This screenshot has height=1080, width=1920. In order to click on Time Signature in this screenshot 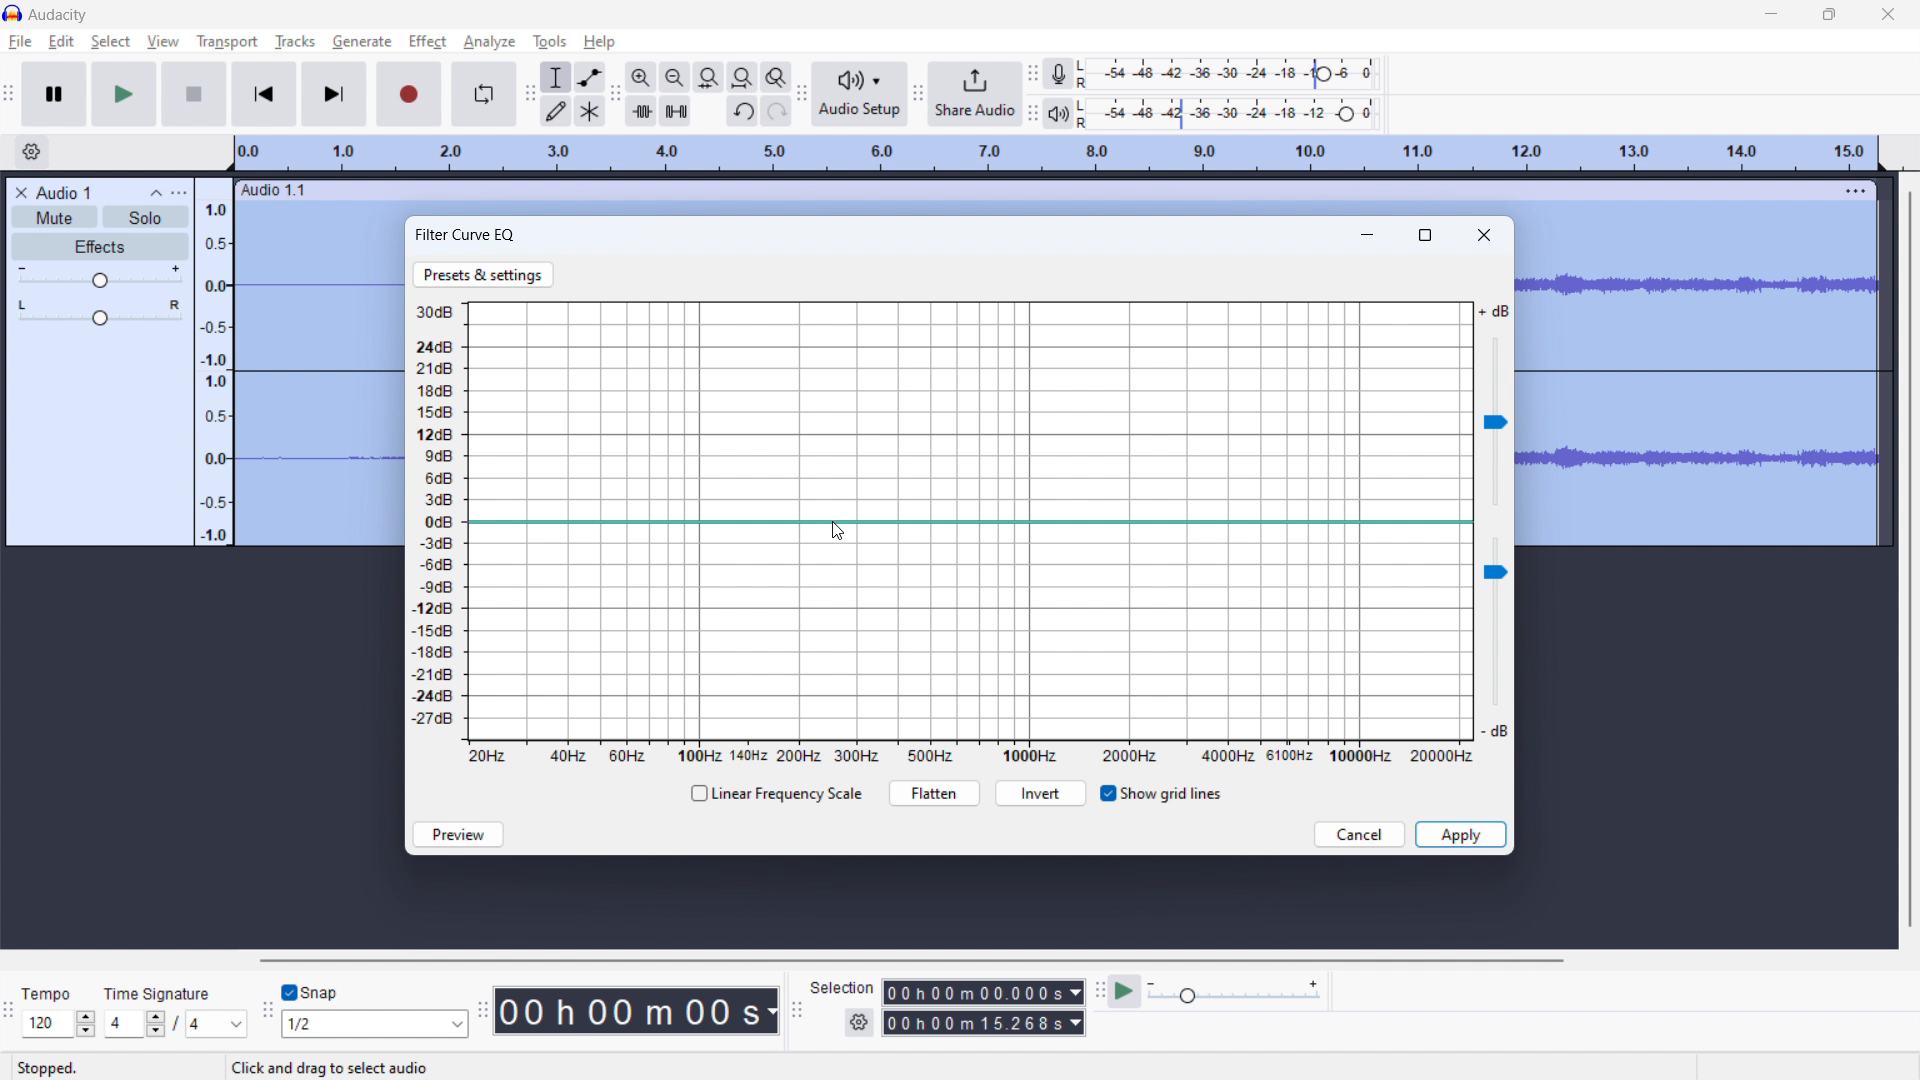, I will do `click(160, 989)`.